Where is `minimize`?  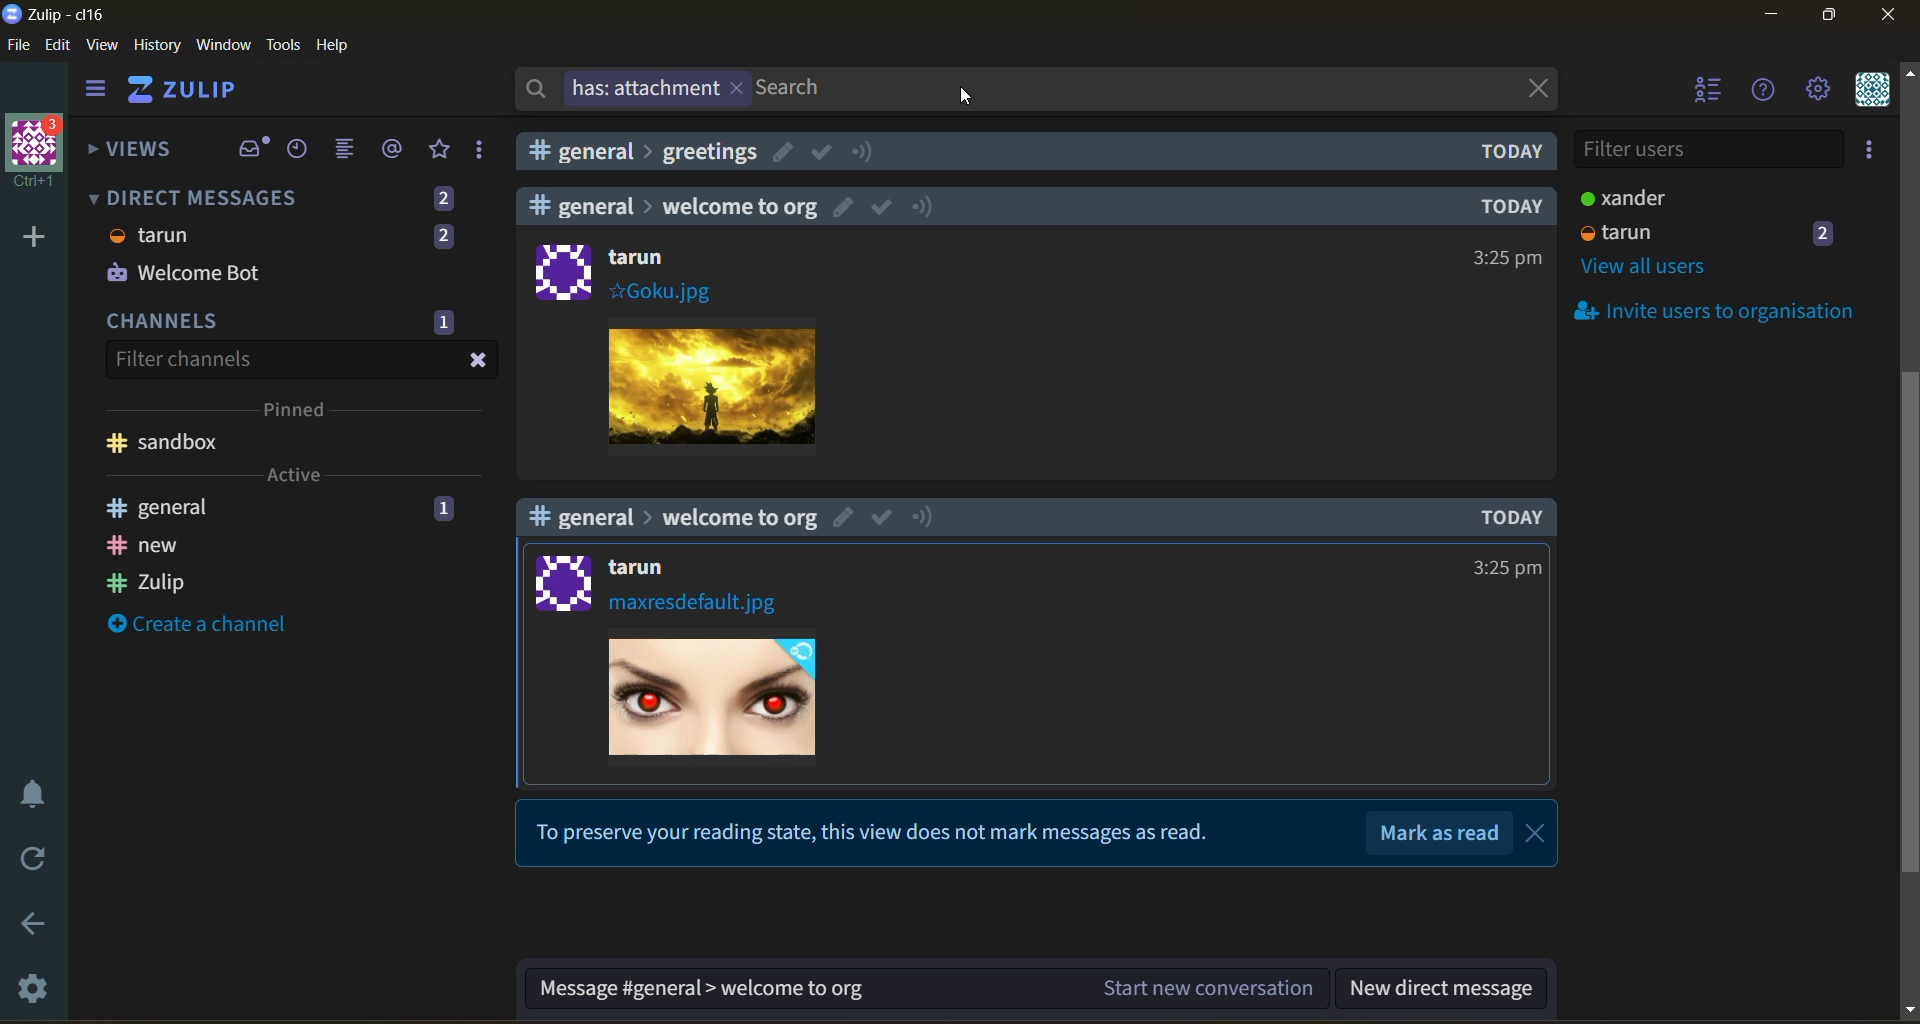 minimize is located at coordinates (1771, 15).